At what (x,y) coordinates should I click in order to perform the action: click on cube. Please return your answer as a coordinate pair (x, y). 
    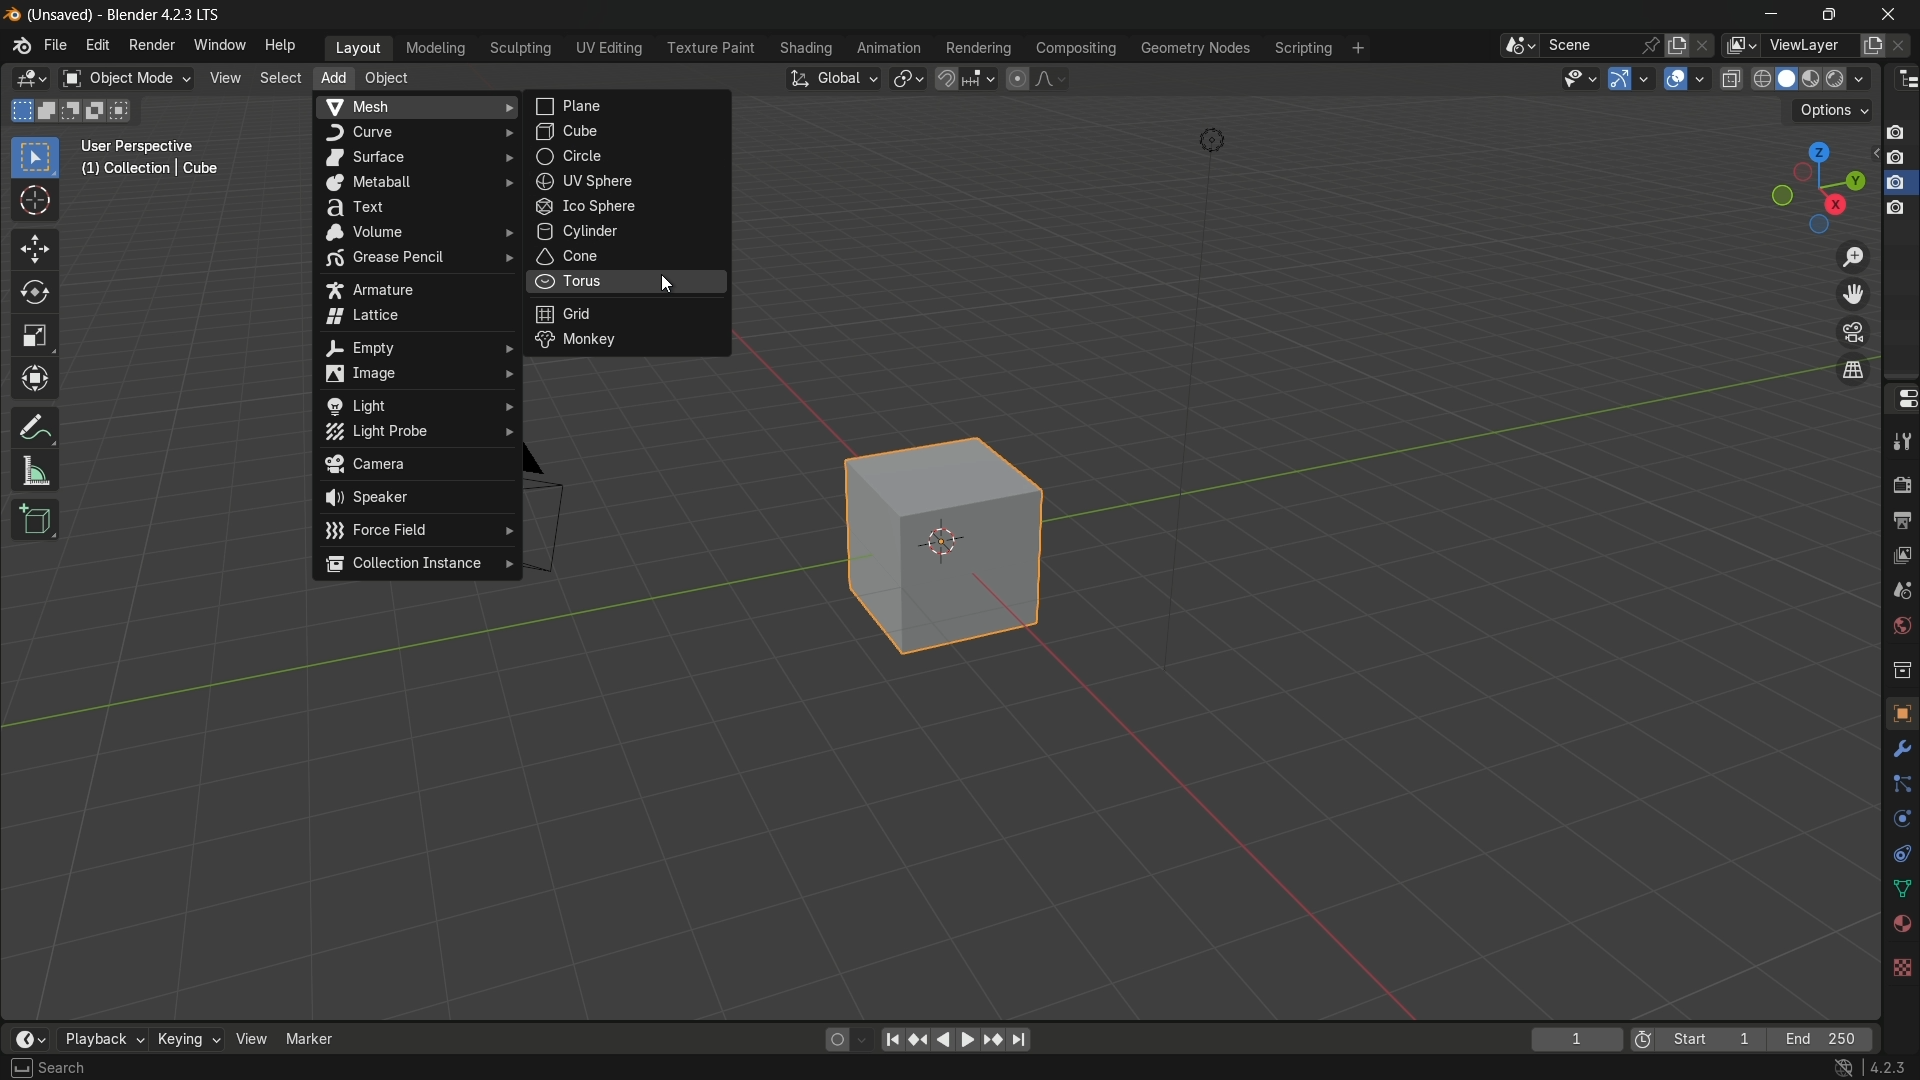
    Looking at the image, I should click on (950, 540).